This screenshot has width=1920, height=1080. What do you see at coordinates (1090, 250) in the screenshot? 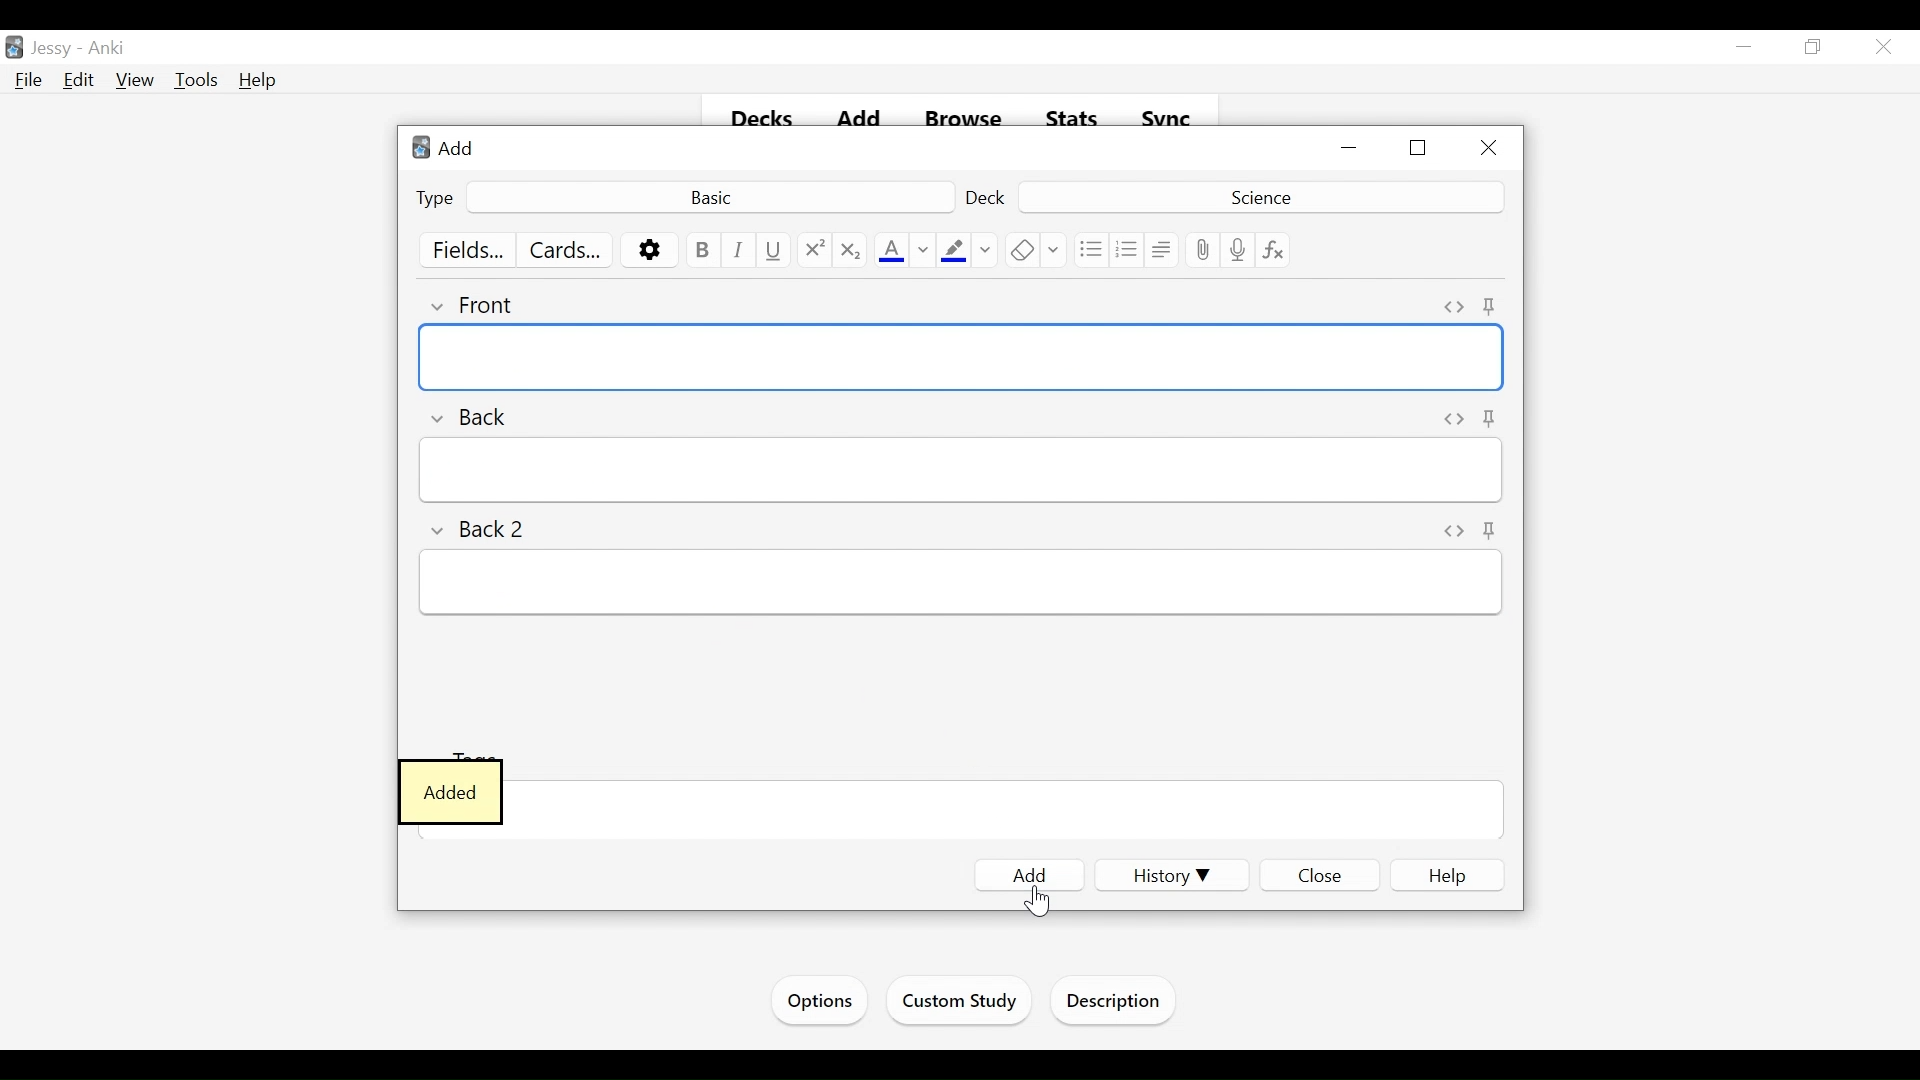
I see `Unordered list` at bounding box center [1090, 250].